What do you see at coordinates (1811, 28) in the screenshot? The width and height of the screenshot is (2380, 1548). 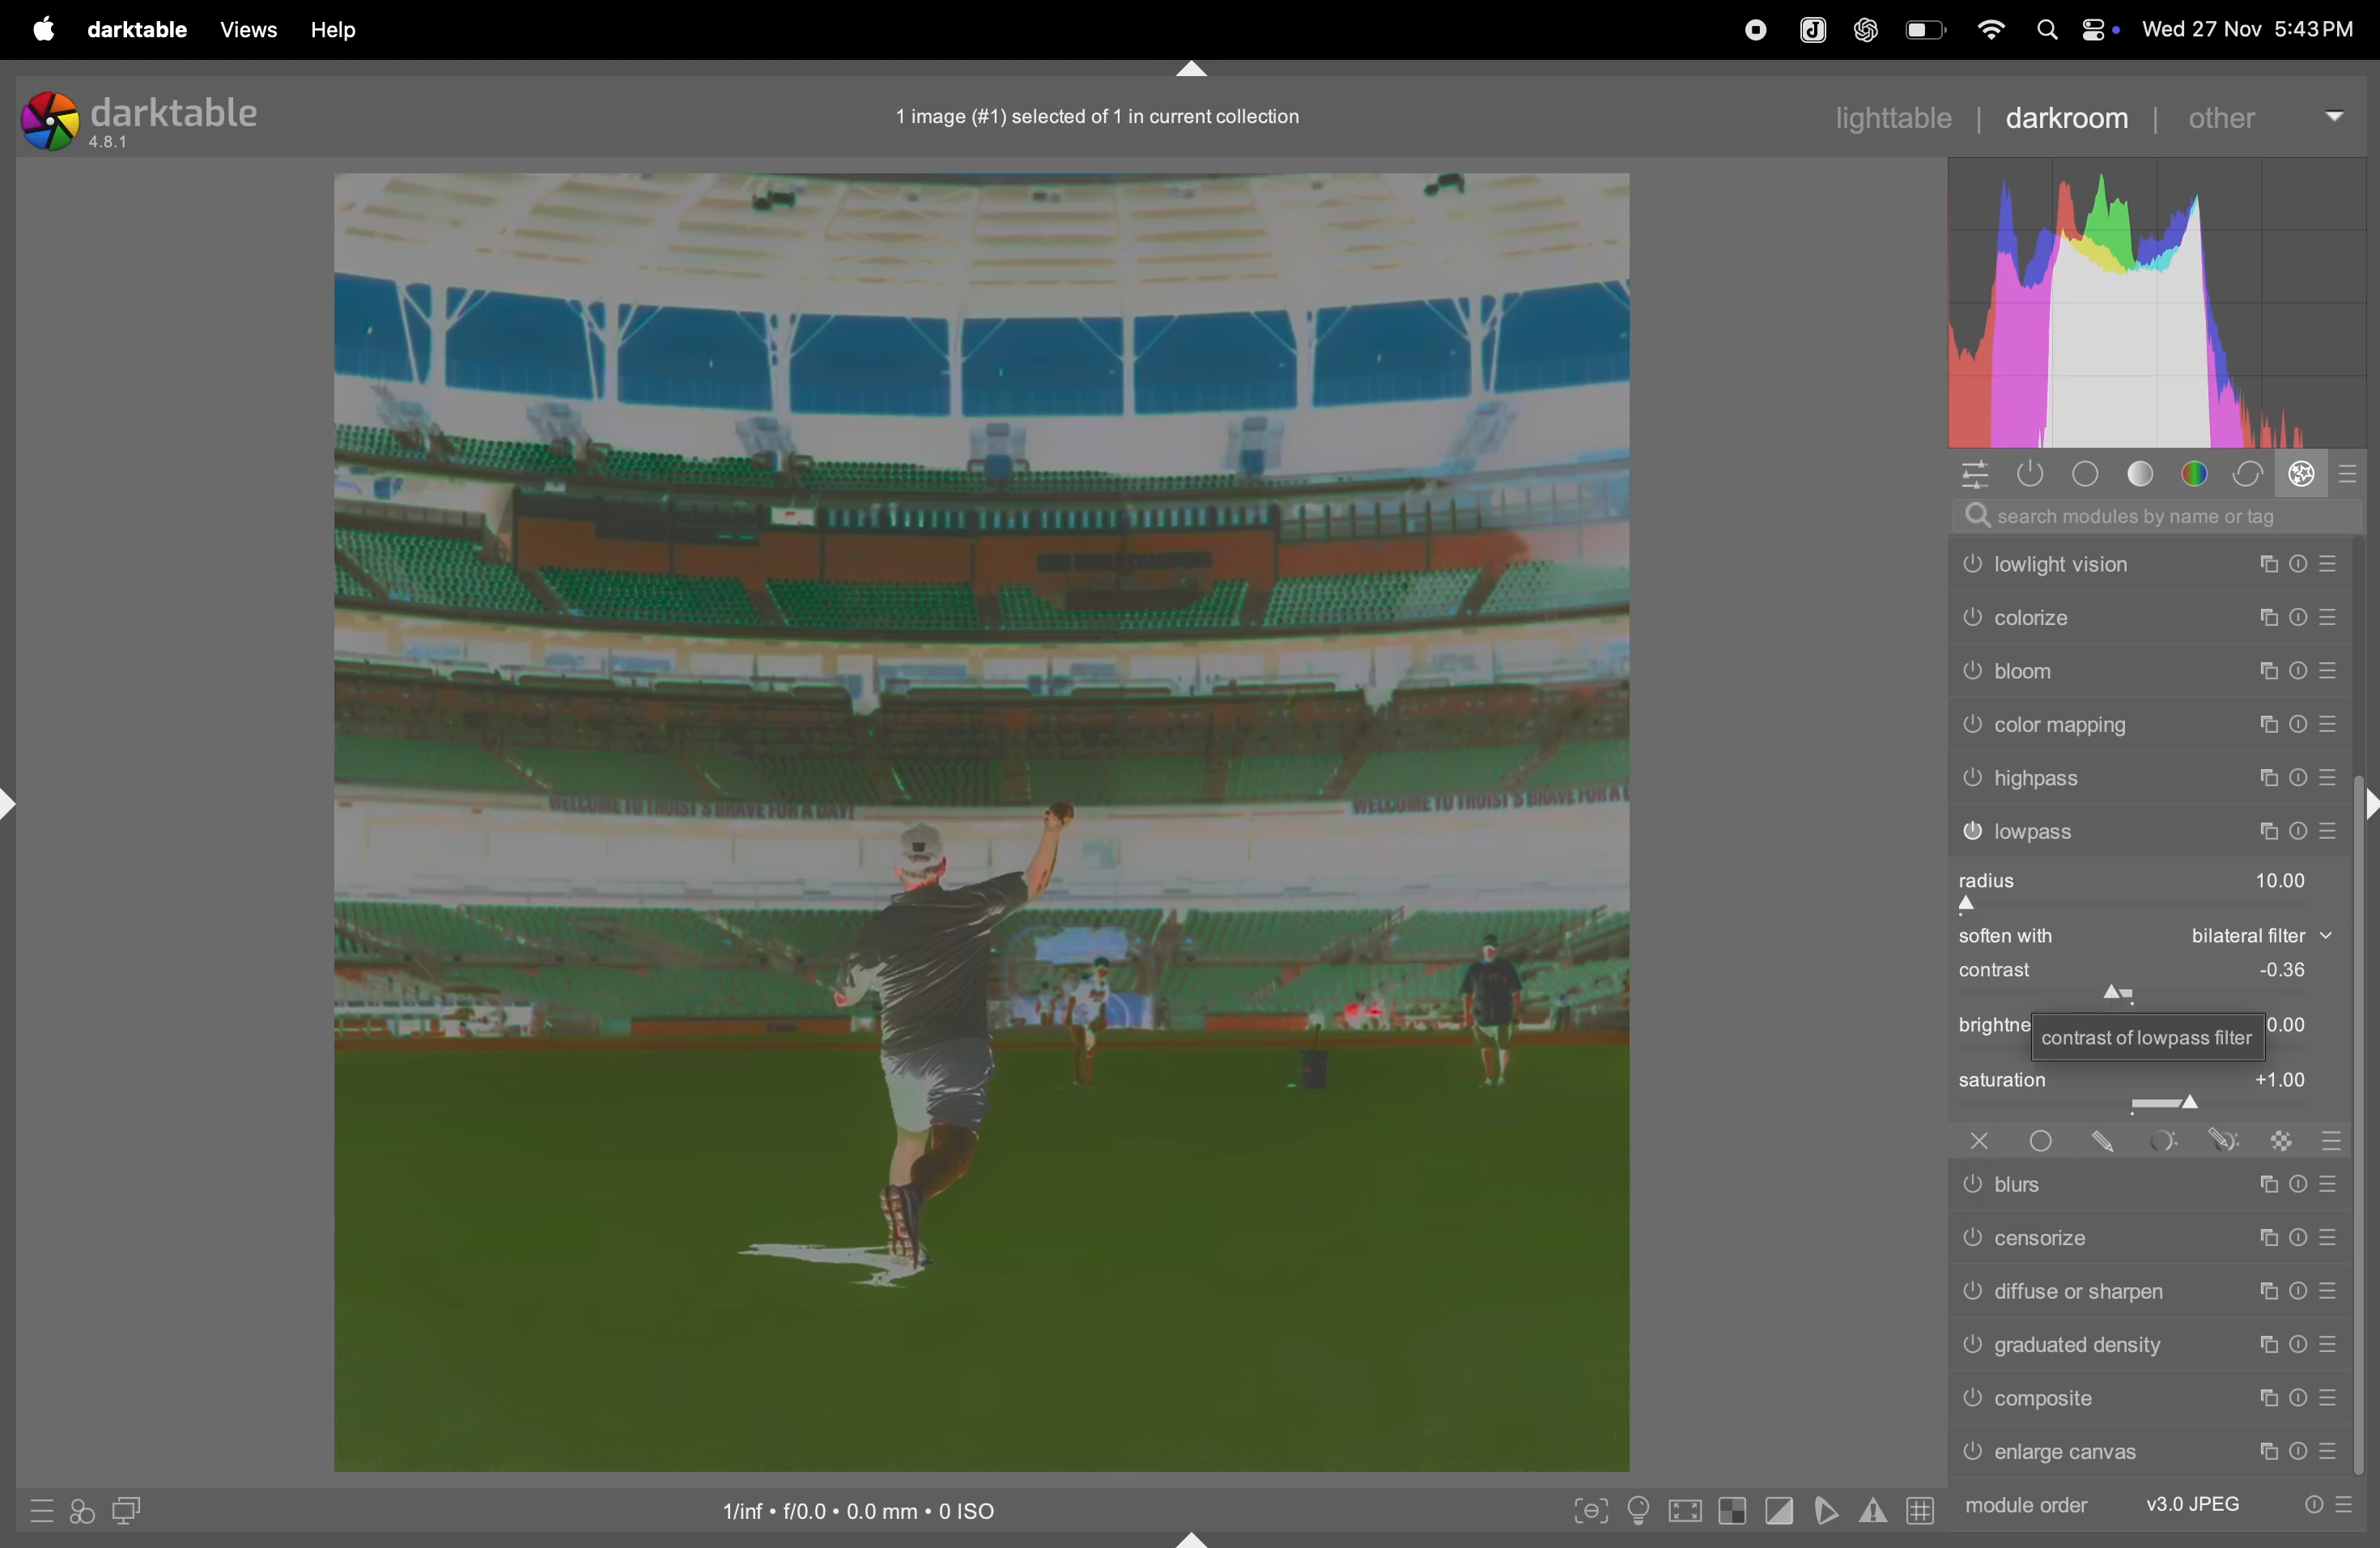 I see `joplin` at bounding box center [1811, 28].